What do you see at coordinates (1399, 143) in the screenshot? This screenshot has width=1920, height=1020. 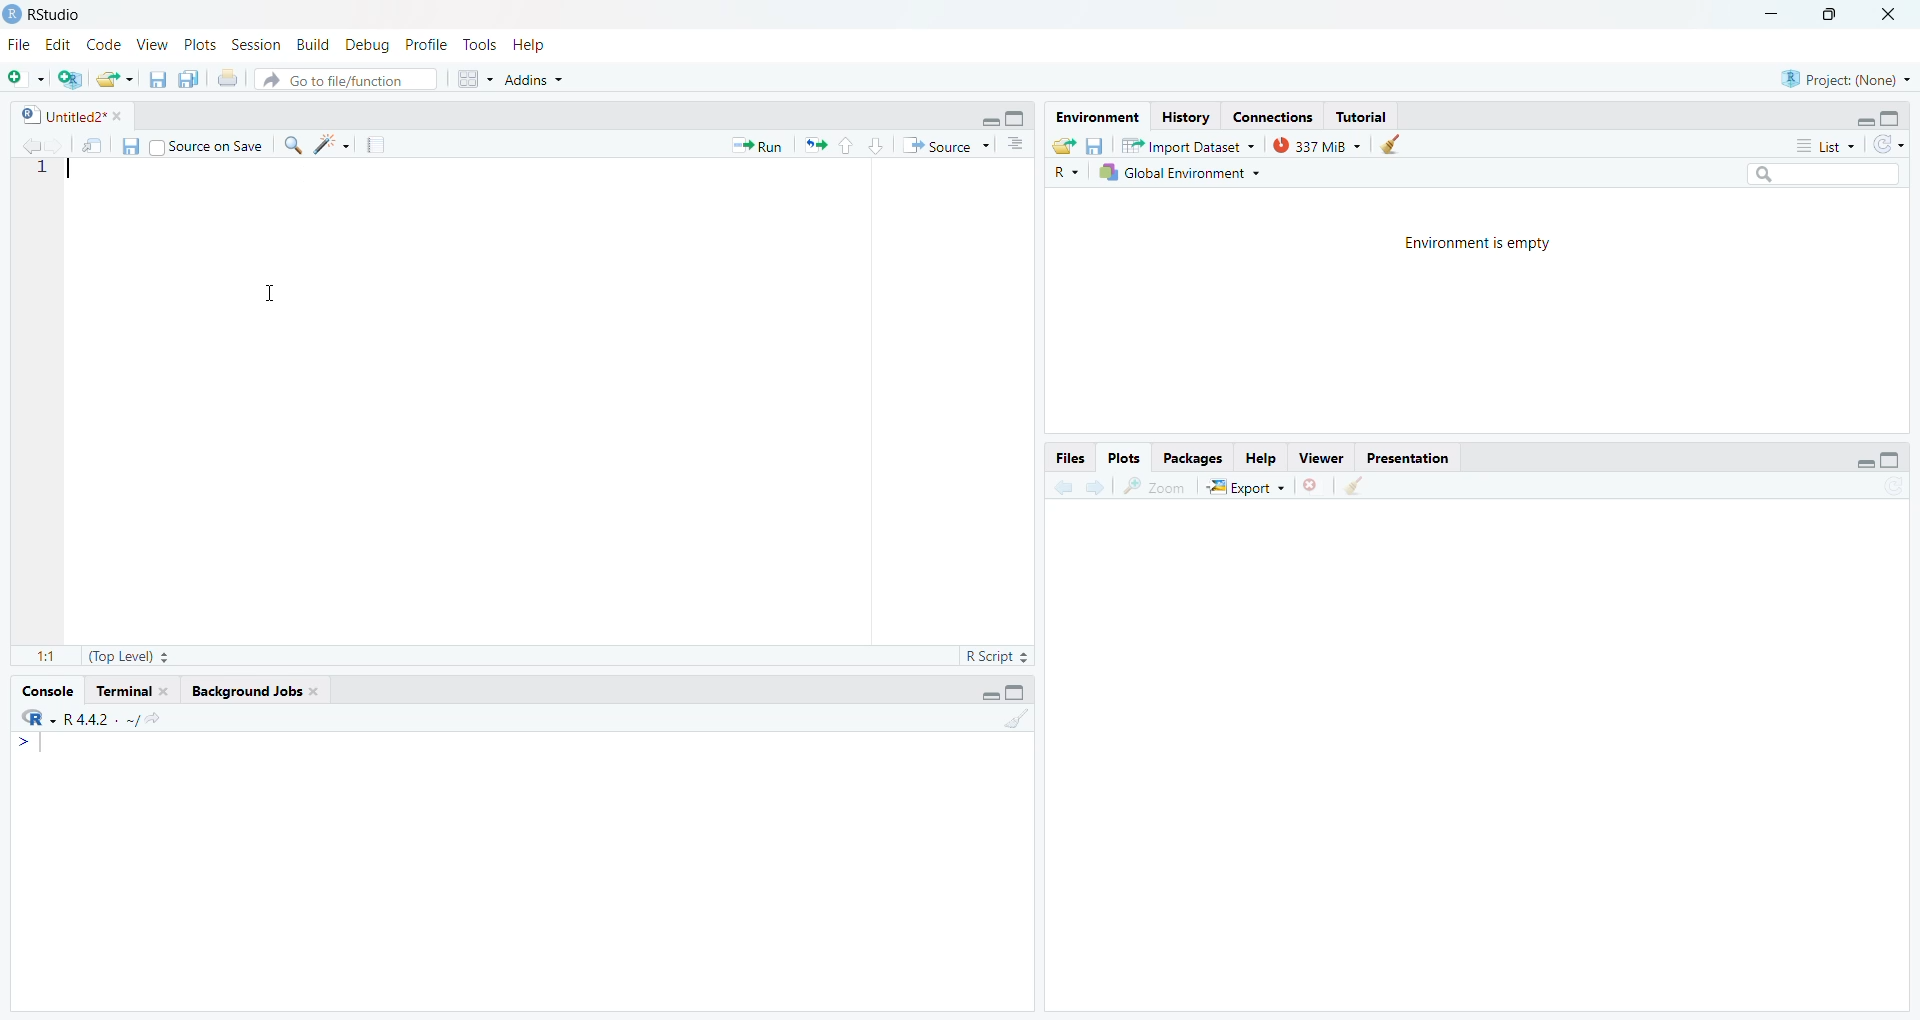 I see `clear history` at bounding box center [1399, 143].